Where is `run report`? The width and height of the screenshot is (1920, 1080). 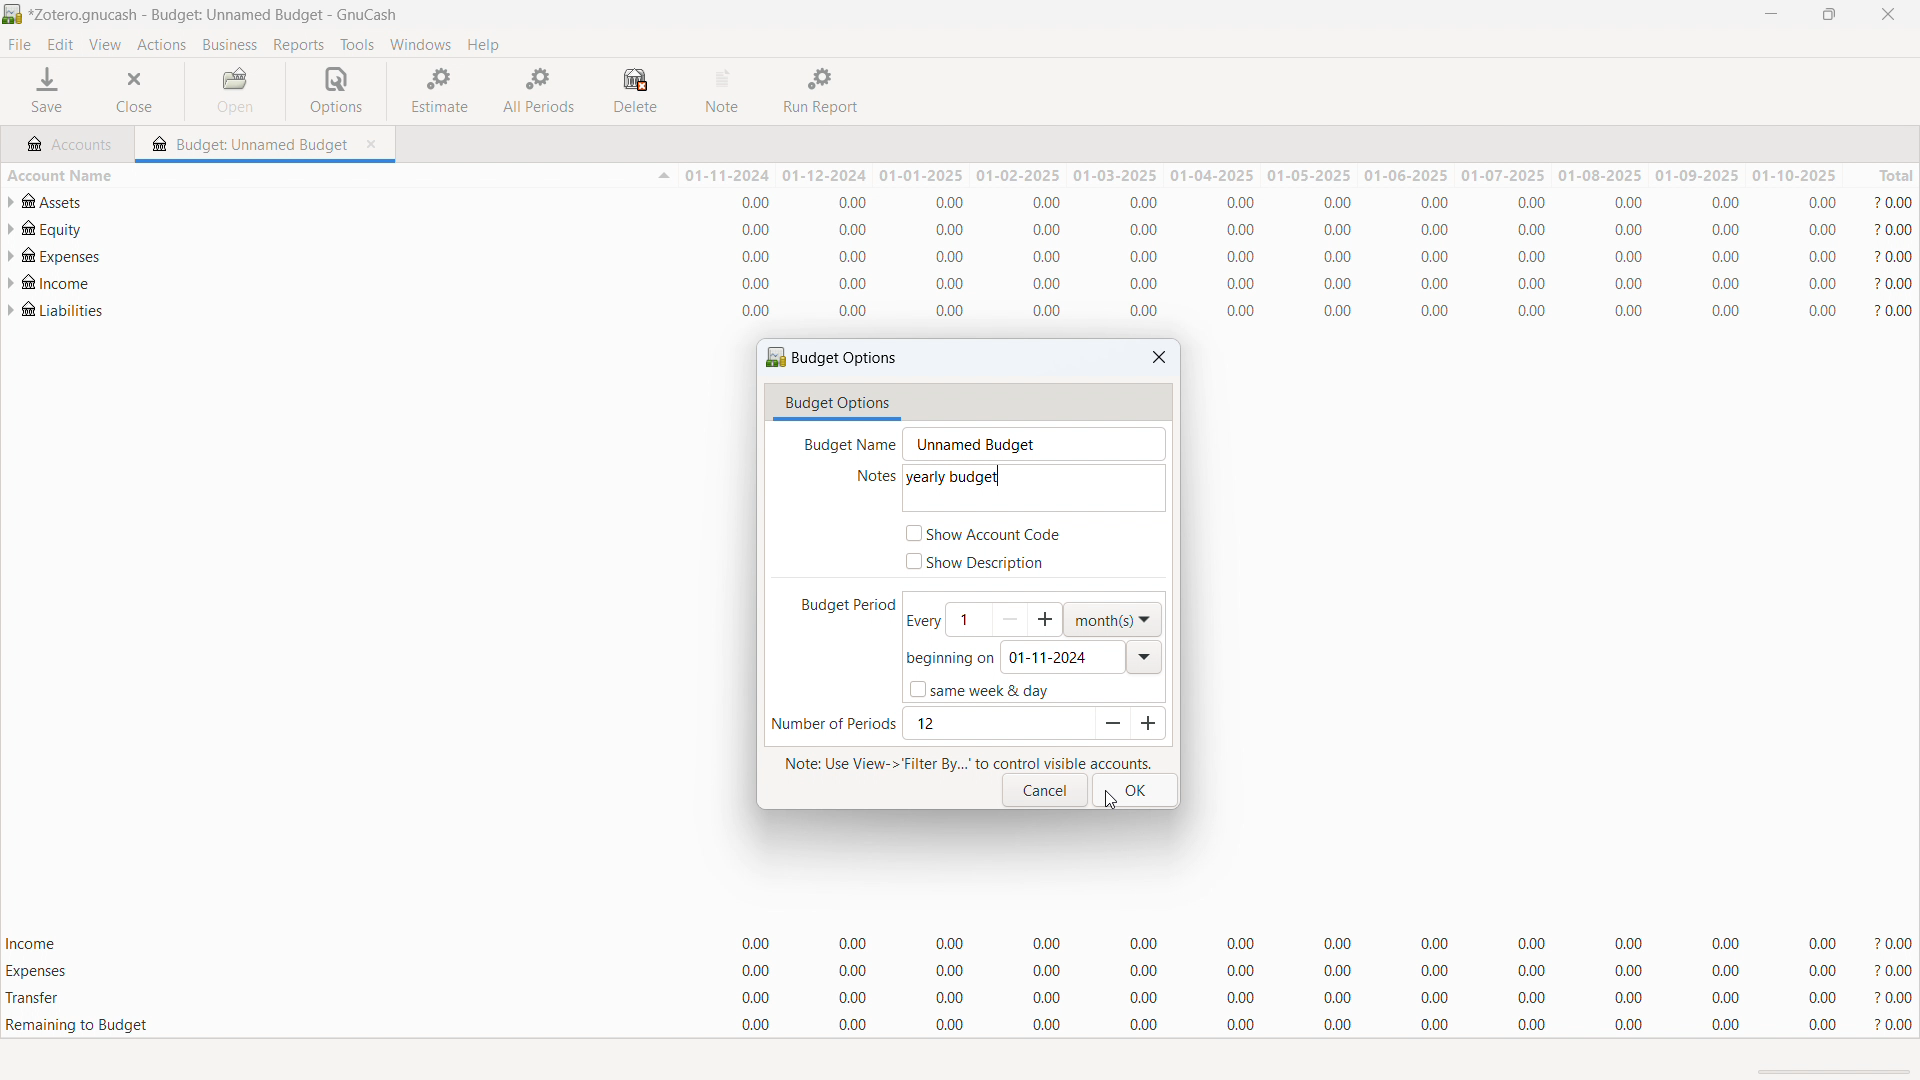
run report is located at coordinates (823, 91).